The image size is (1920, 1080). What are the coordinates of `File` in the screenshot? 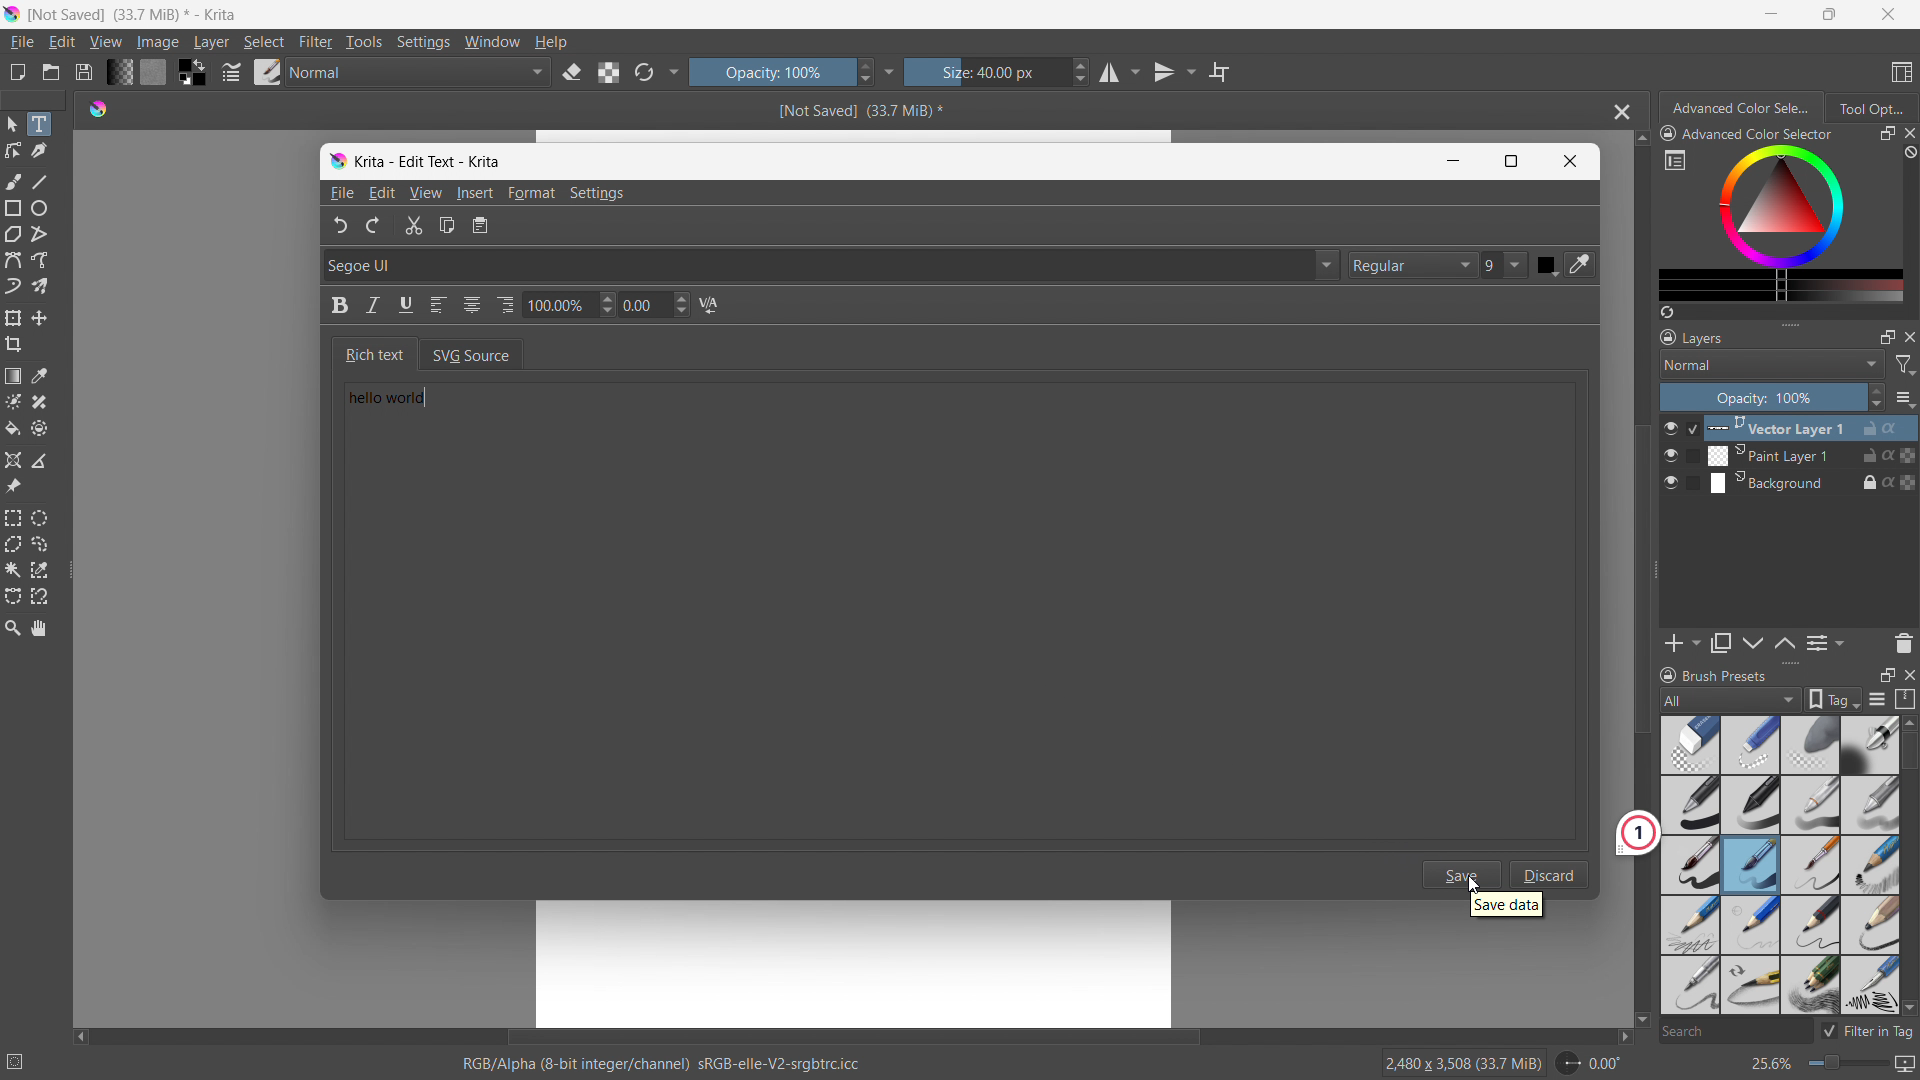 It's located at (340, 194).